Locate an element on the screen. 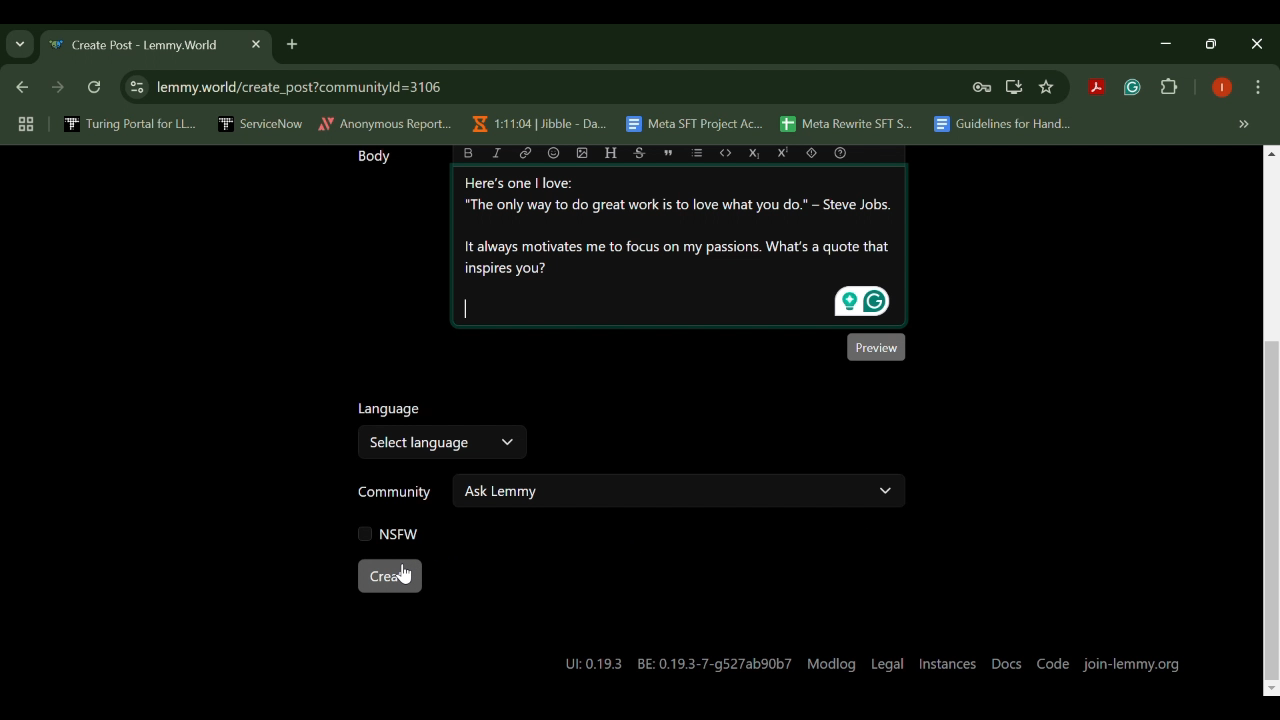  Refresh Webpage is located at coordinates (96, 89).